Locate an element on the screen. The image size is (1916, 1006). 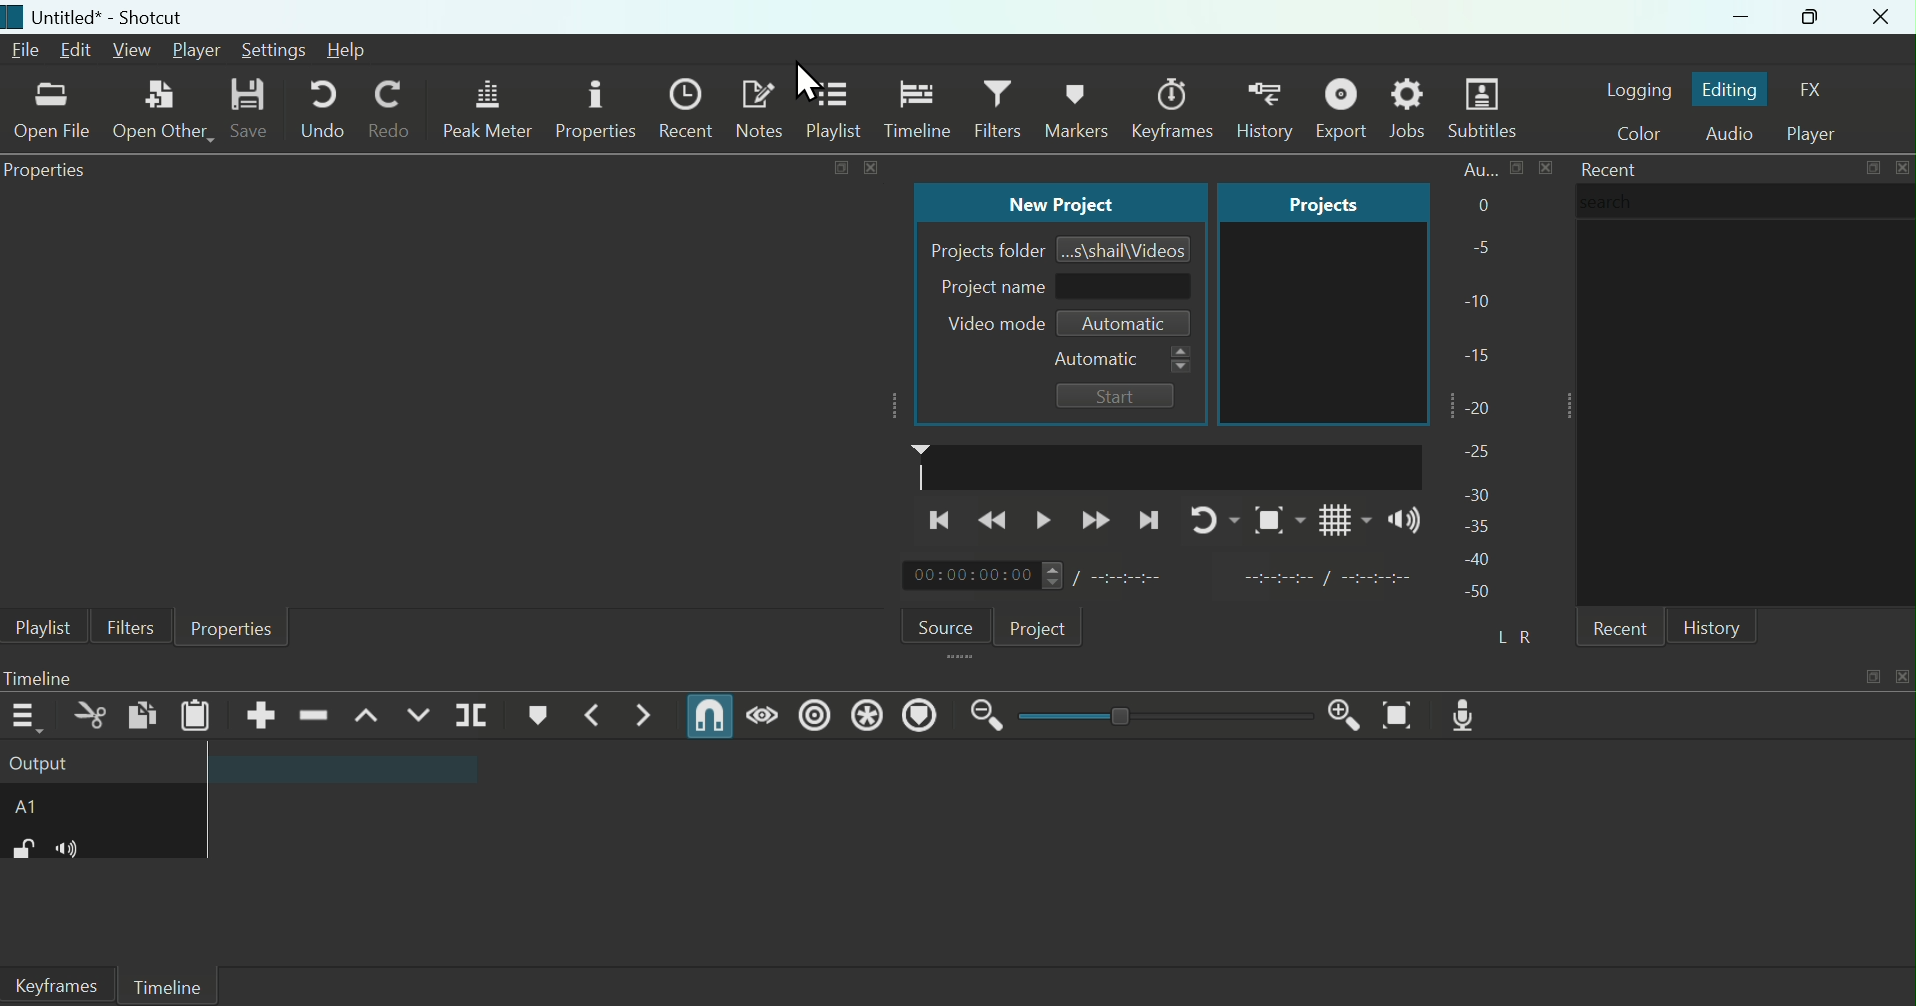
-15 is located at coordinates (1480, 350).